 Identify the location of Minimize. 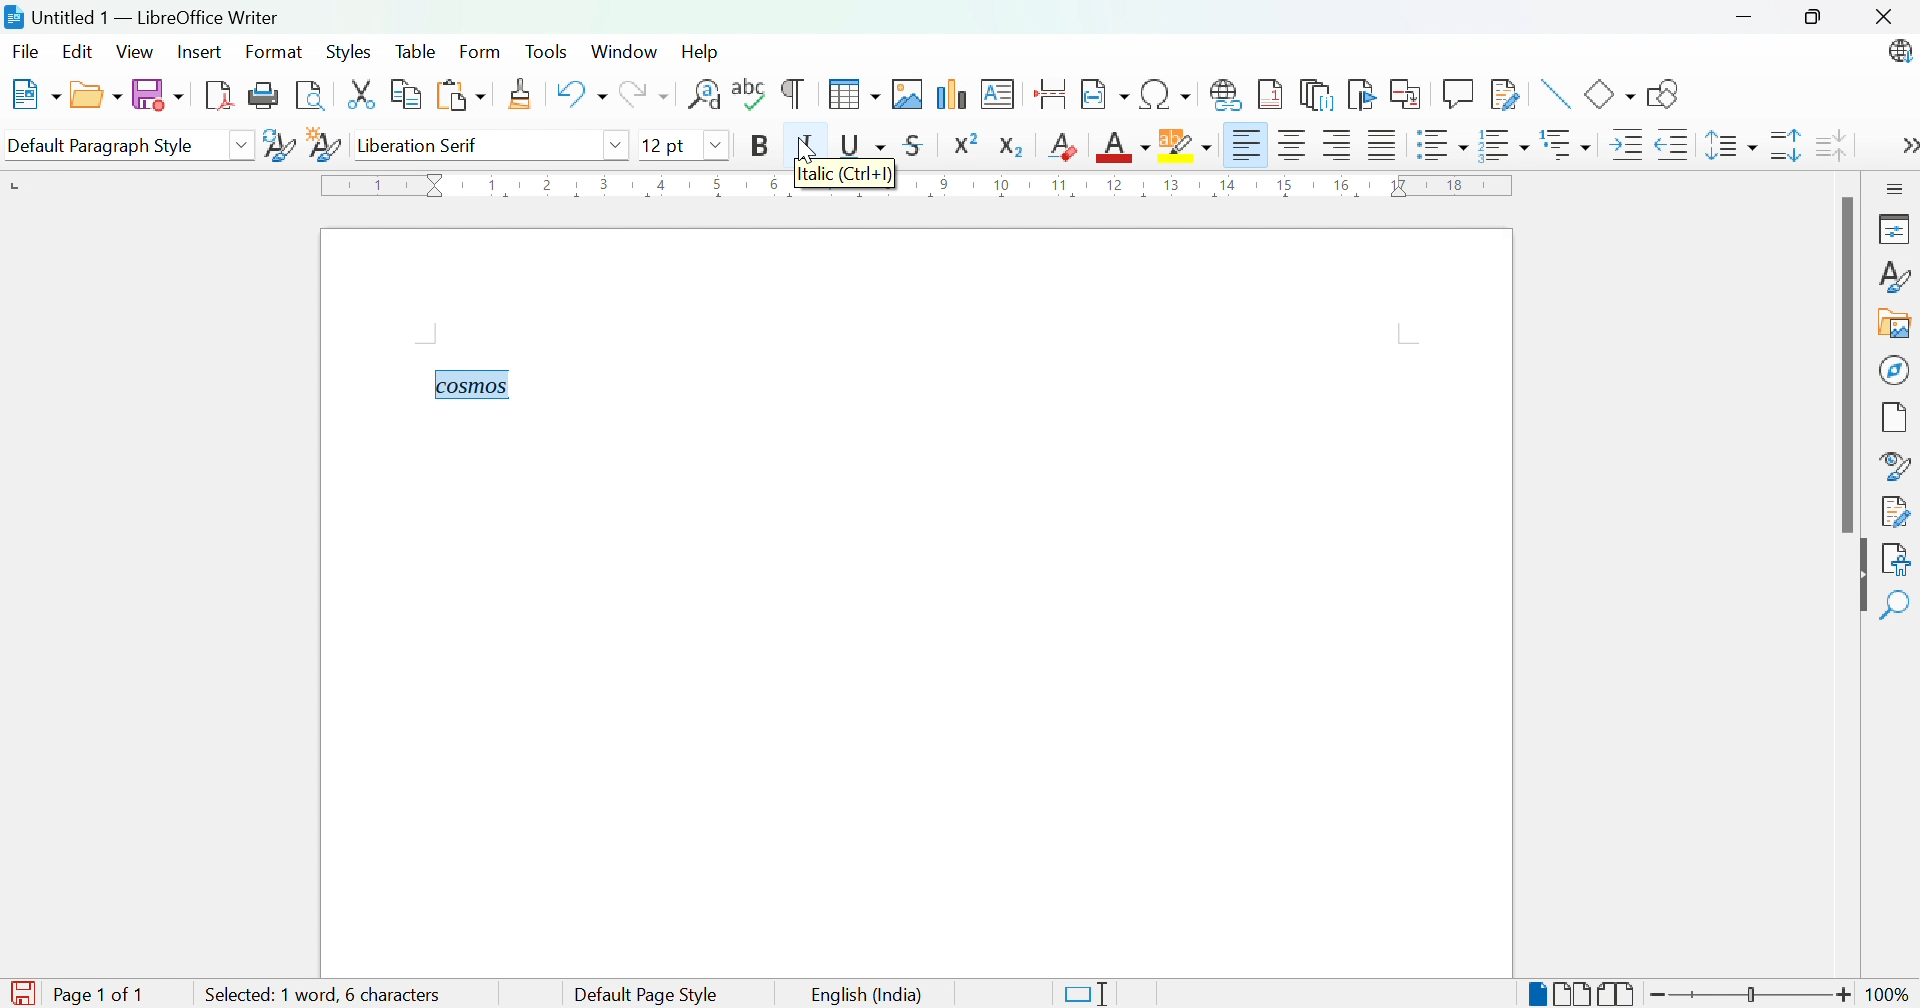
(1749, 20).